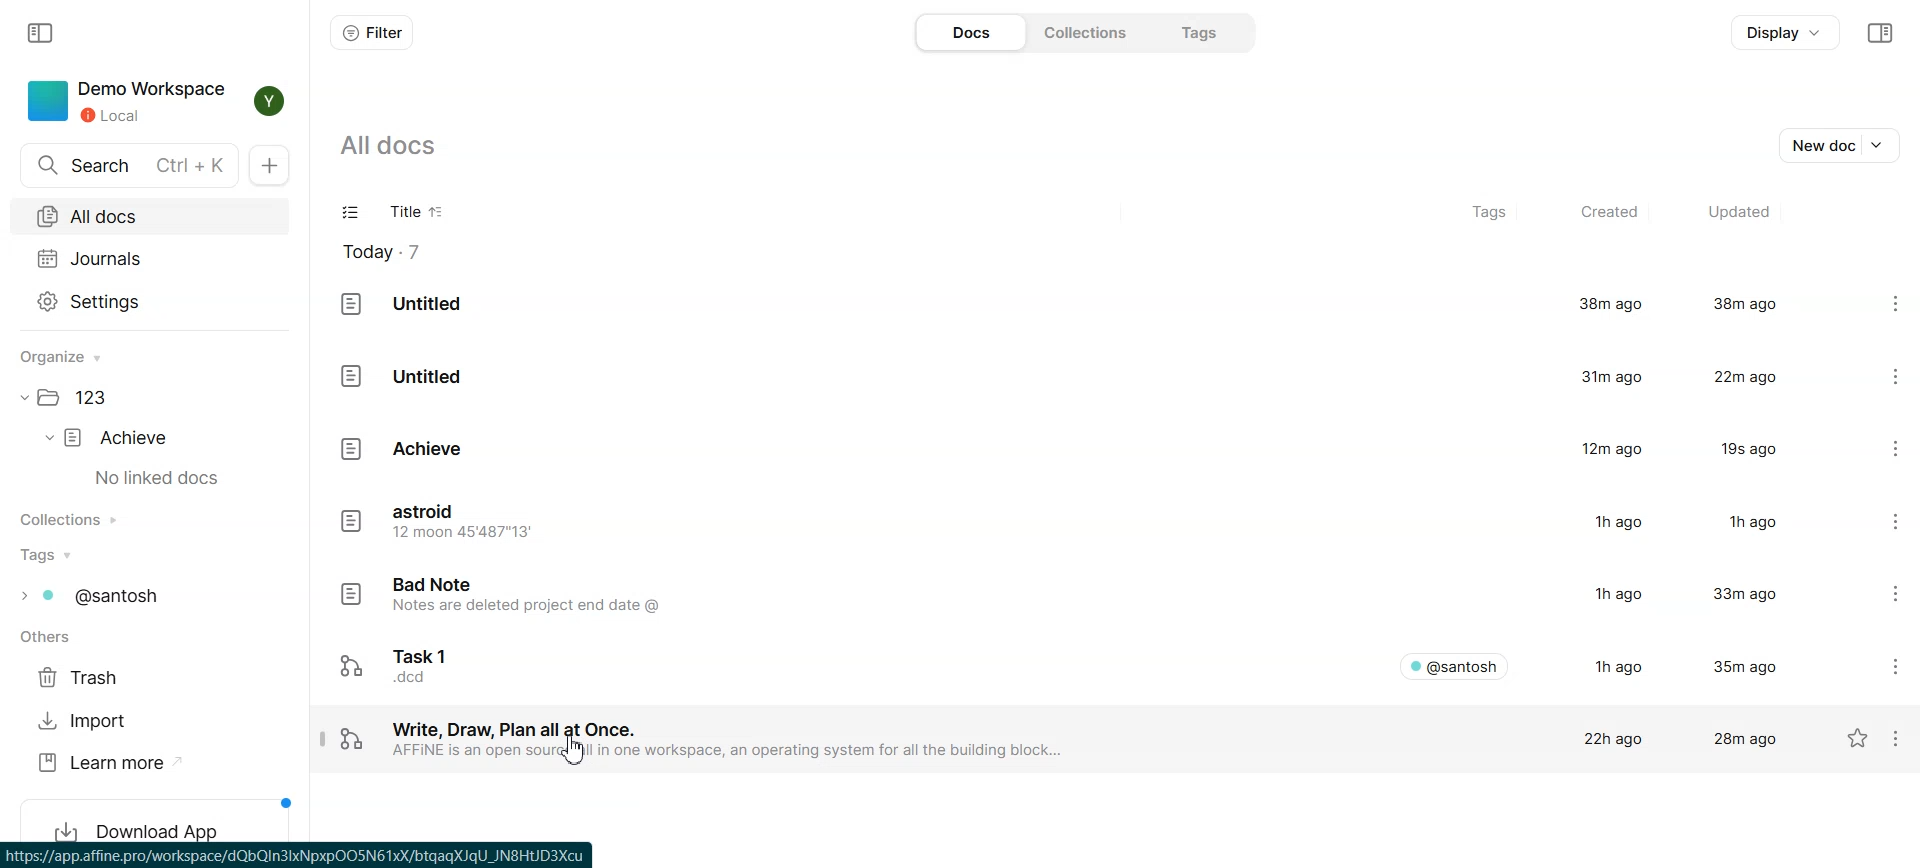  What do you see at coordinates (1075, 305) in the screenshot?
I see `Doc File` at bounding box center [1075, 305].